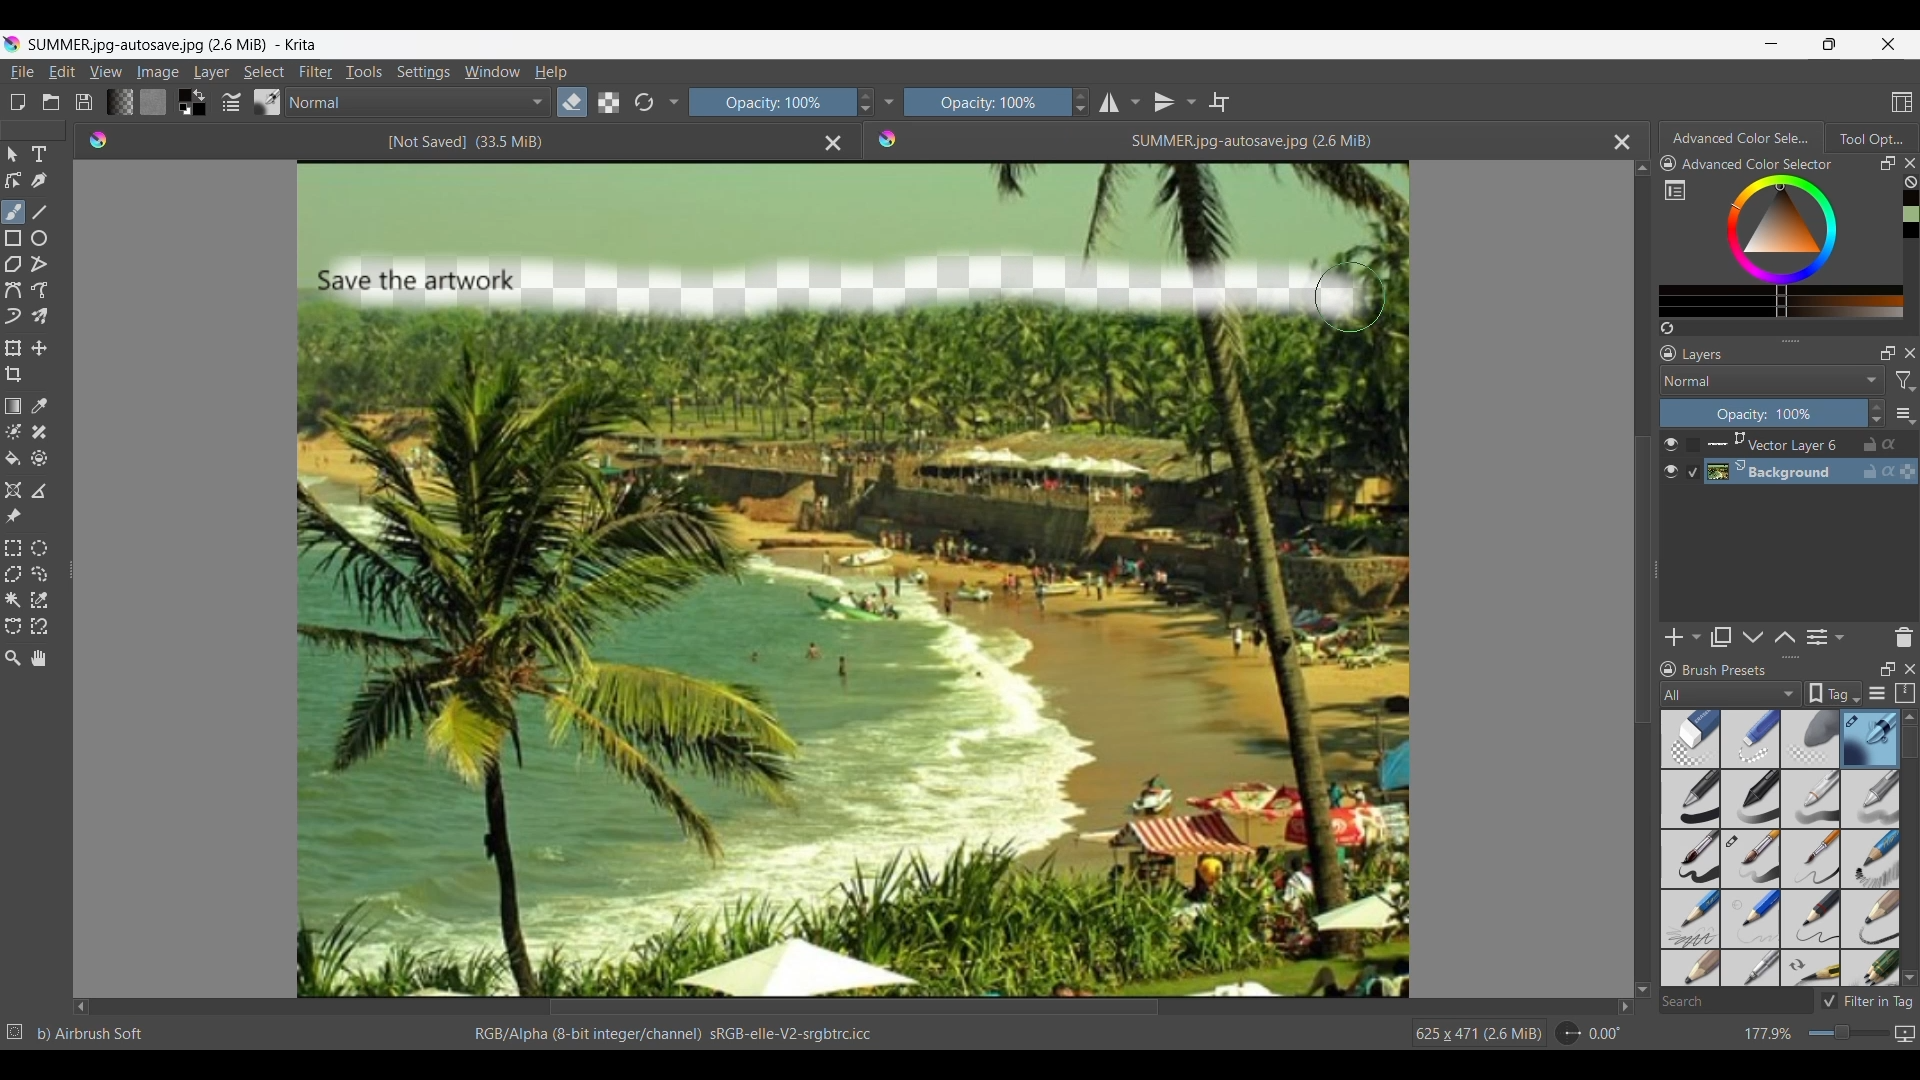 This screenshot has height=1080, width=1920. What do you see at coordinates (231, 102) in the screenshot?
I see `Edit brush settings` at bounding box center [231, 102].